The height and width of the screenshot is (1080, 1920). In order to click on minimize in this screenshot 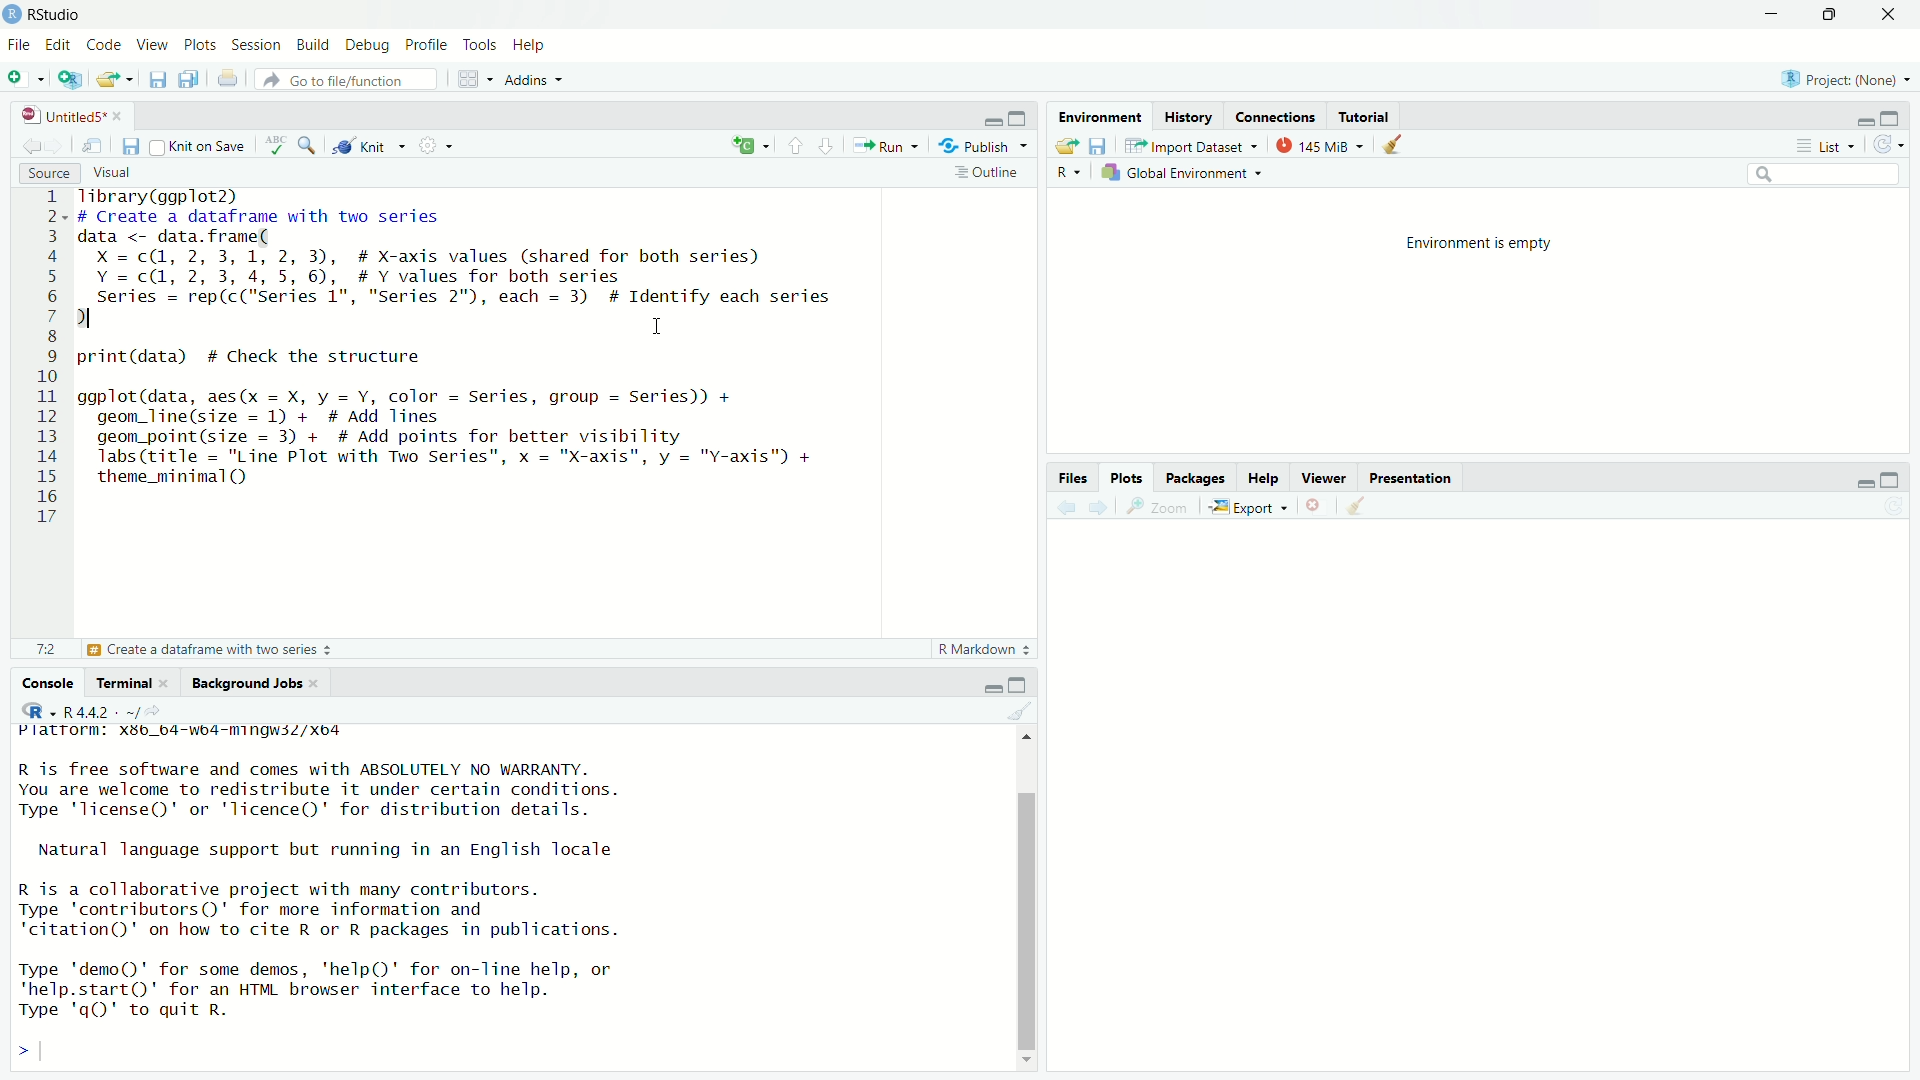, I will do `click(1865, 122)`.